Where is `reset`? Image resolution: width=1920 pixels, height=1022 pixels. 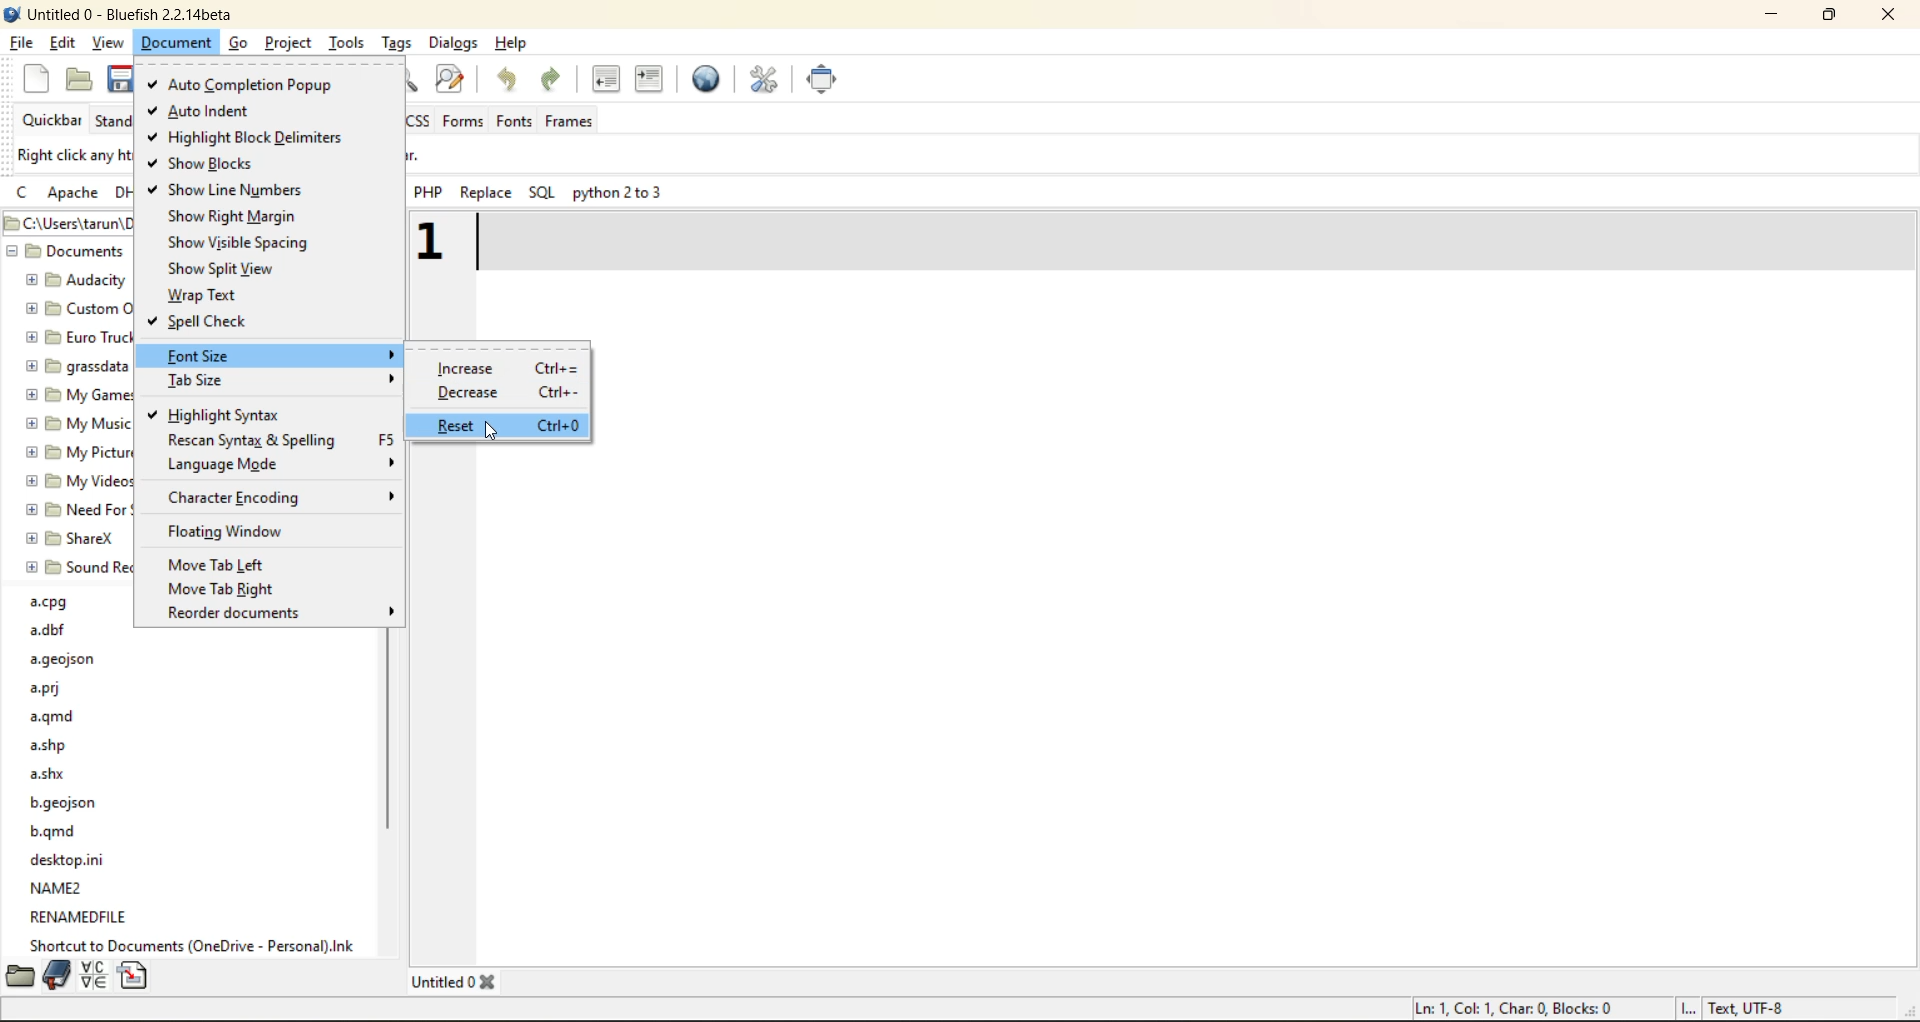 reset is located at coordinates (514, 429).